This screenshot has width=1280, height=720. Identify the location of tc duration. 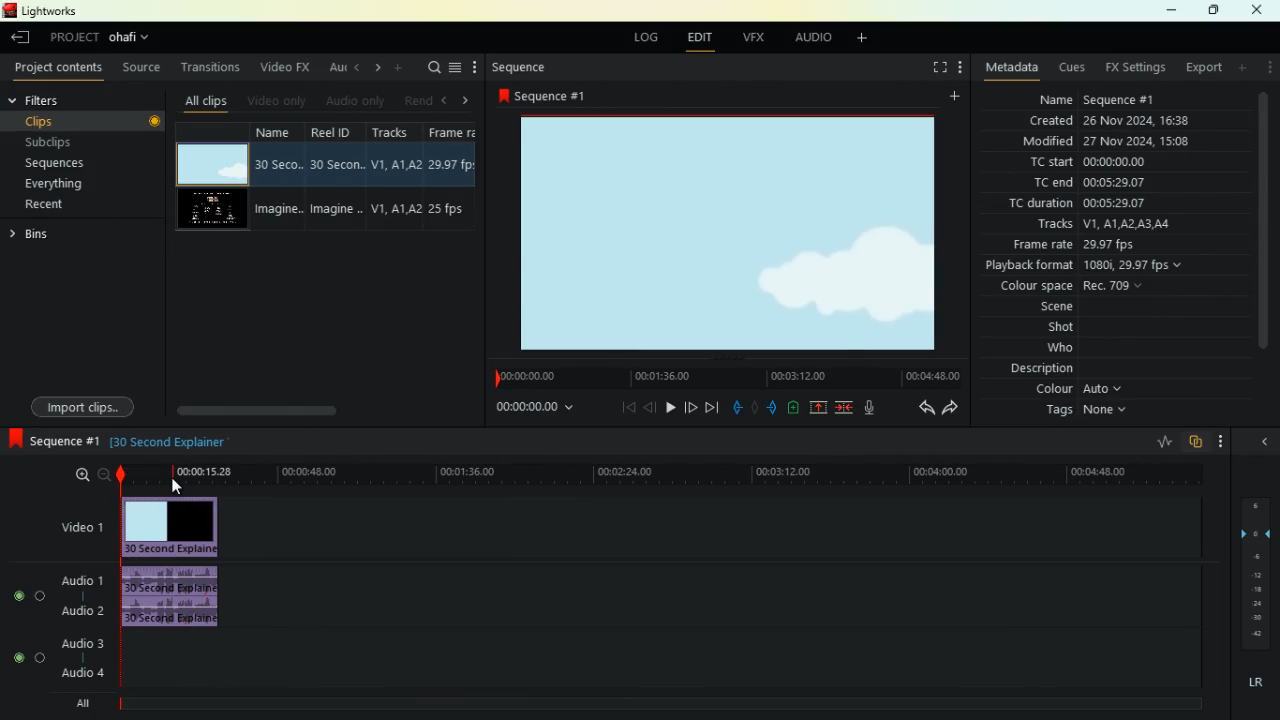
(1042, 202).